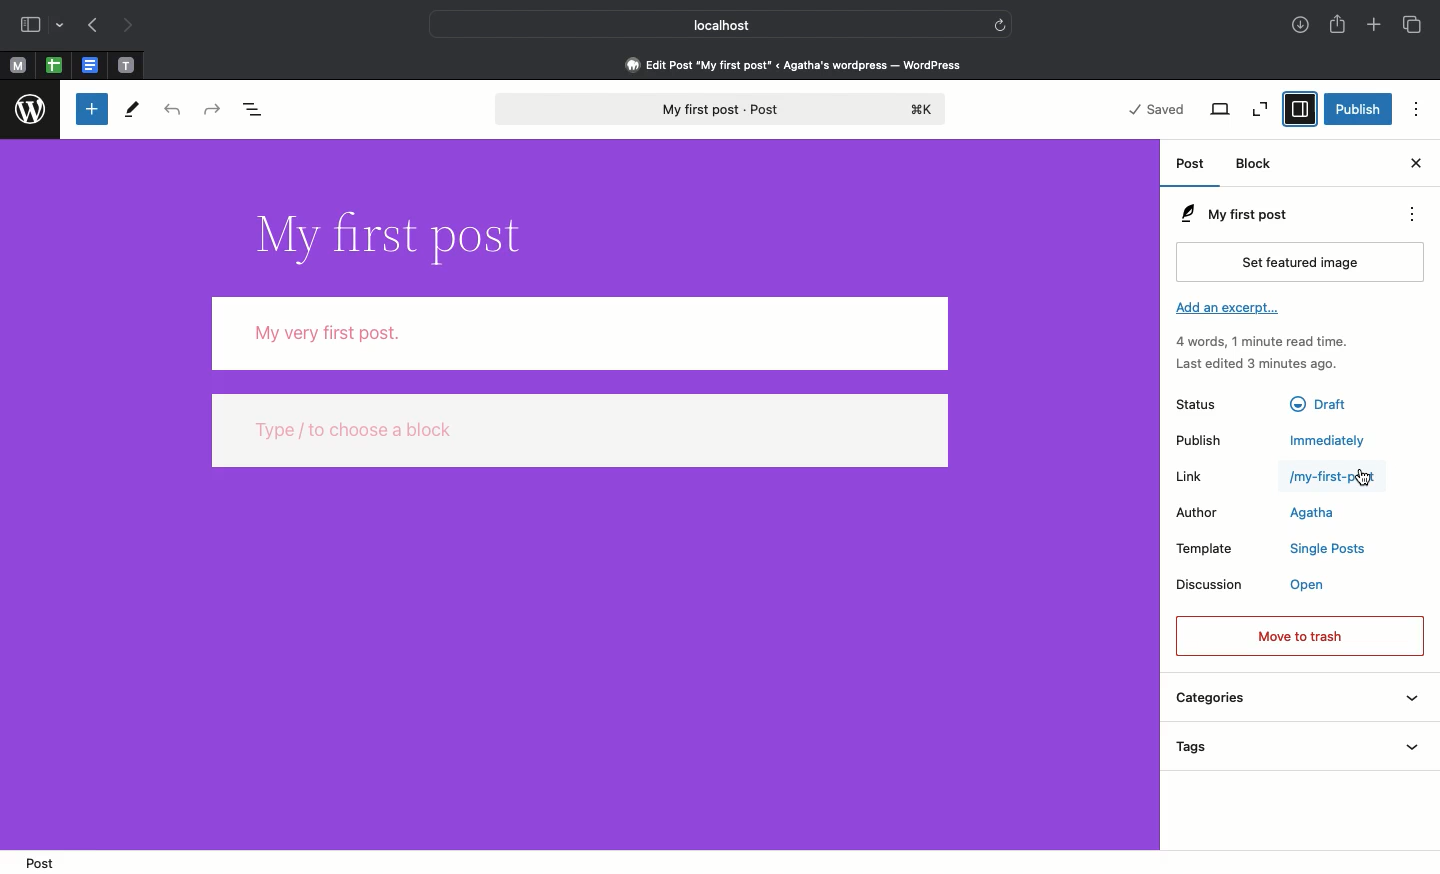 The image size is (1440, 874). I want to click on drop-down, so click(62, 23).